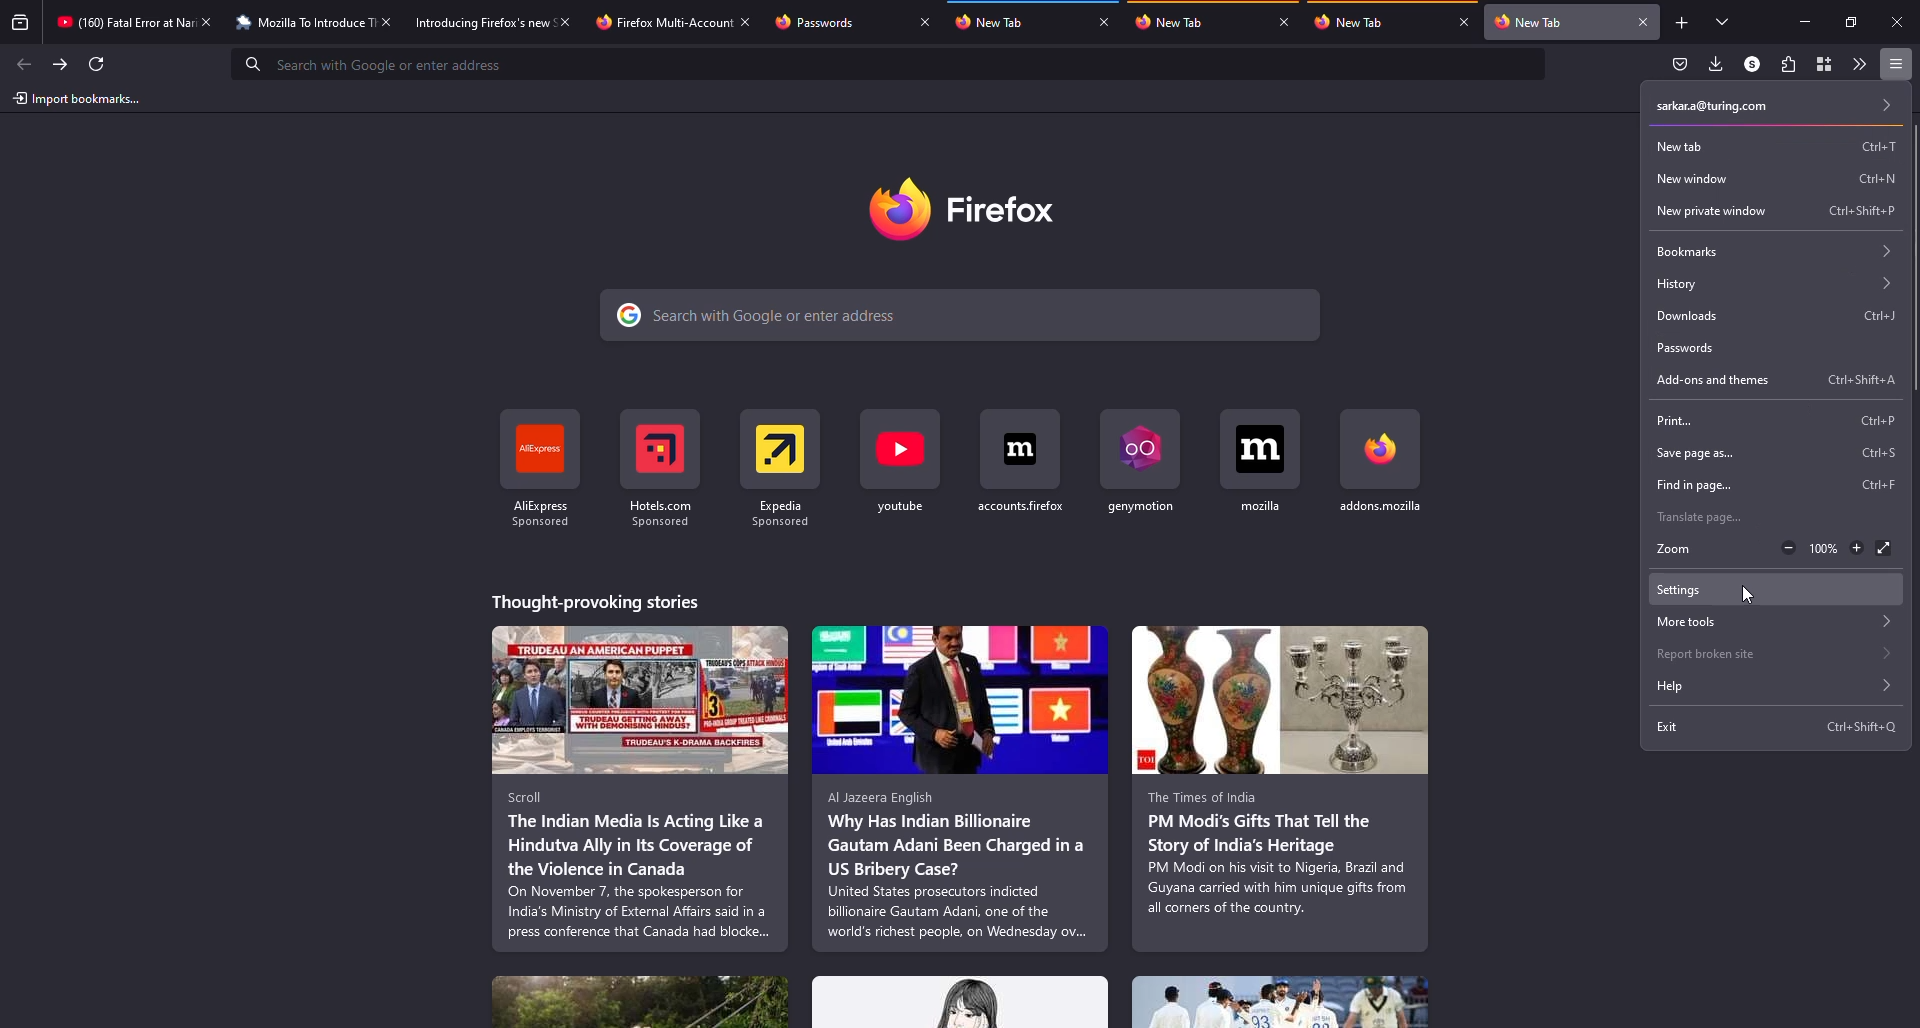 The height and width of the screenshot is (1028, 1920). Describe the element at coordinates (1774, 315) in the screenshot. I see `downloads` at that location.